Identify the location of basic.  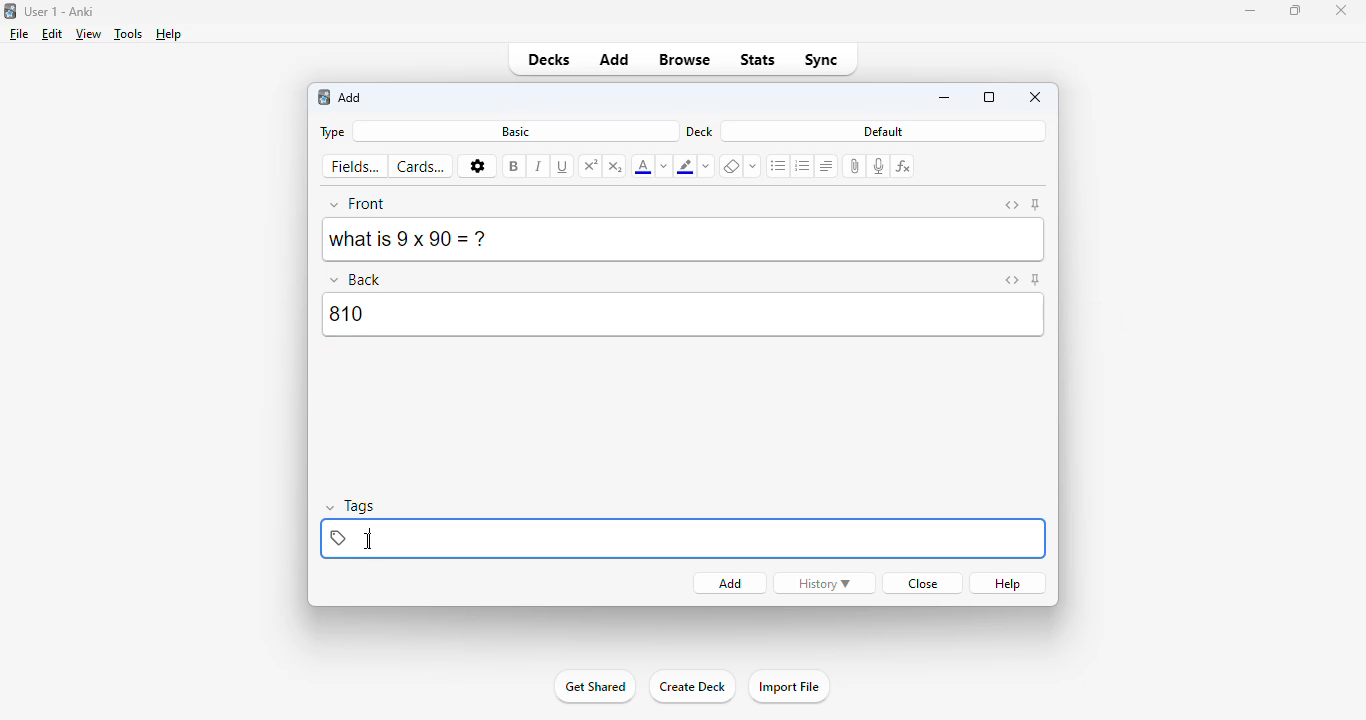
(515, 131).